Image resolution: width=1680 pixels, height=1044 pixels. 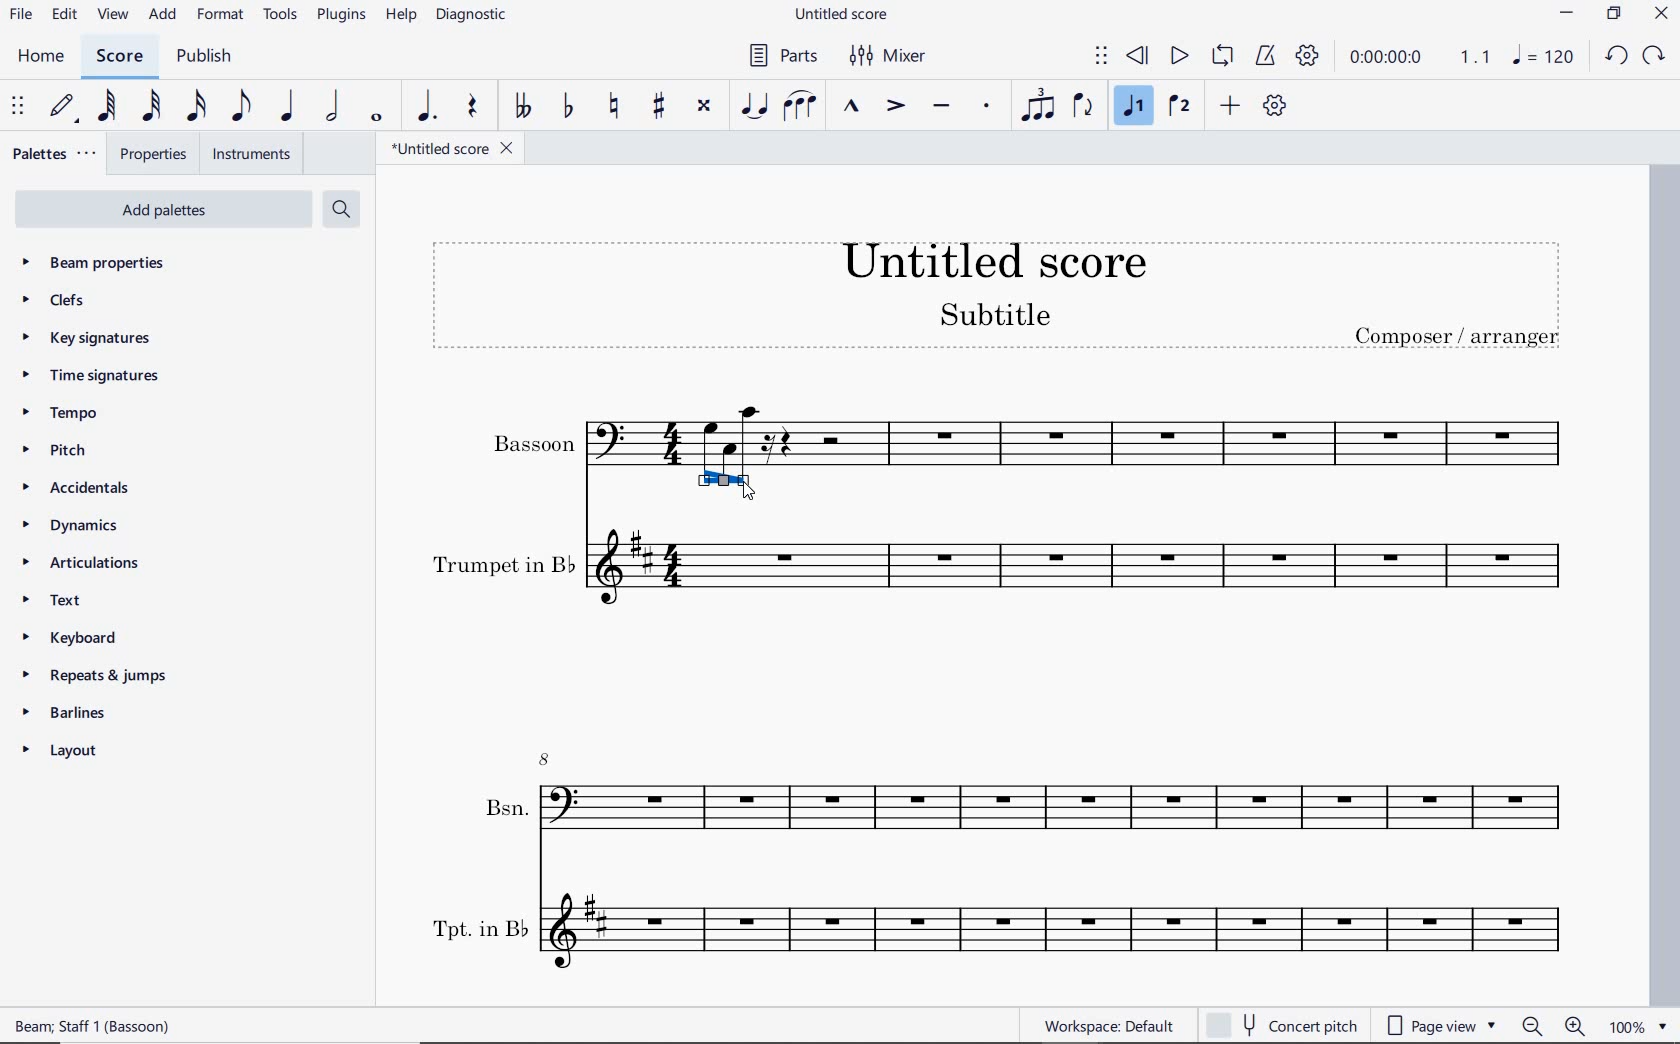 I want to click on view, so click(x=112, y=16).